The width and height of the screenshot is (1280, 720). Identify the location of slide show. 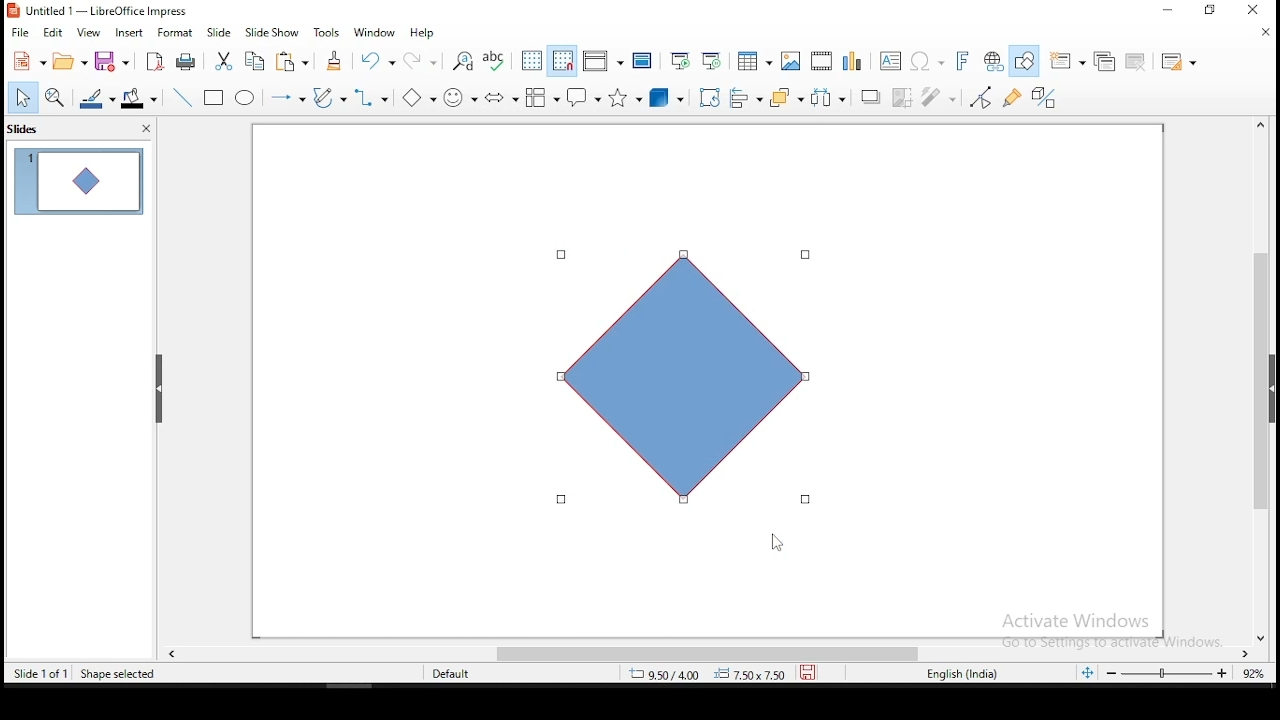
(271, 31).